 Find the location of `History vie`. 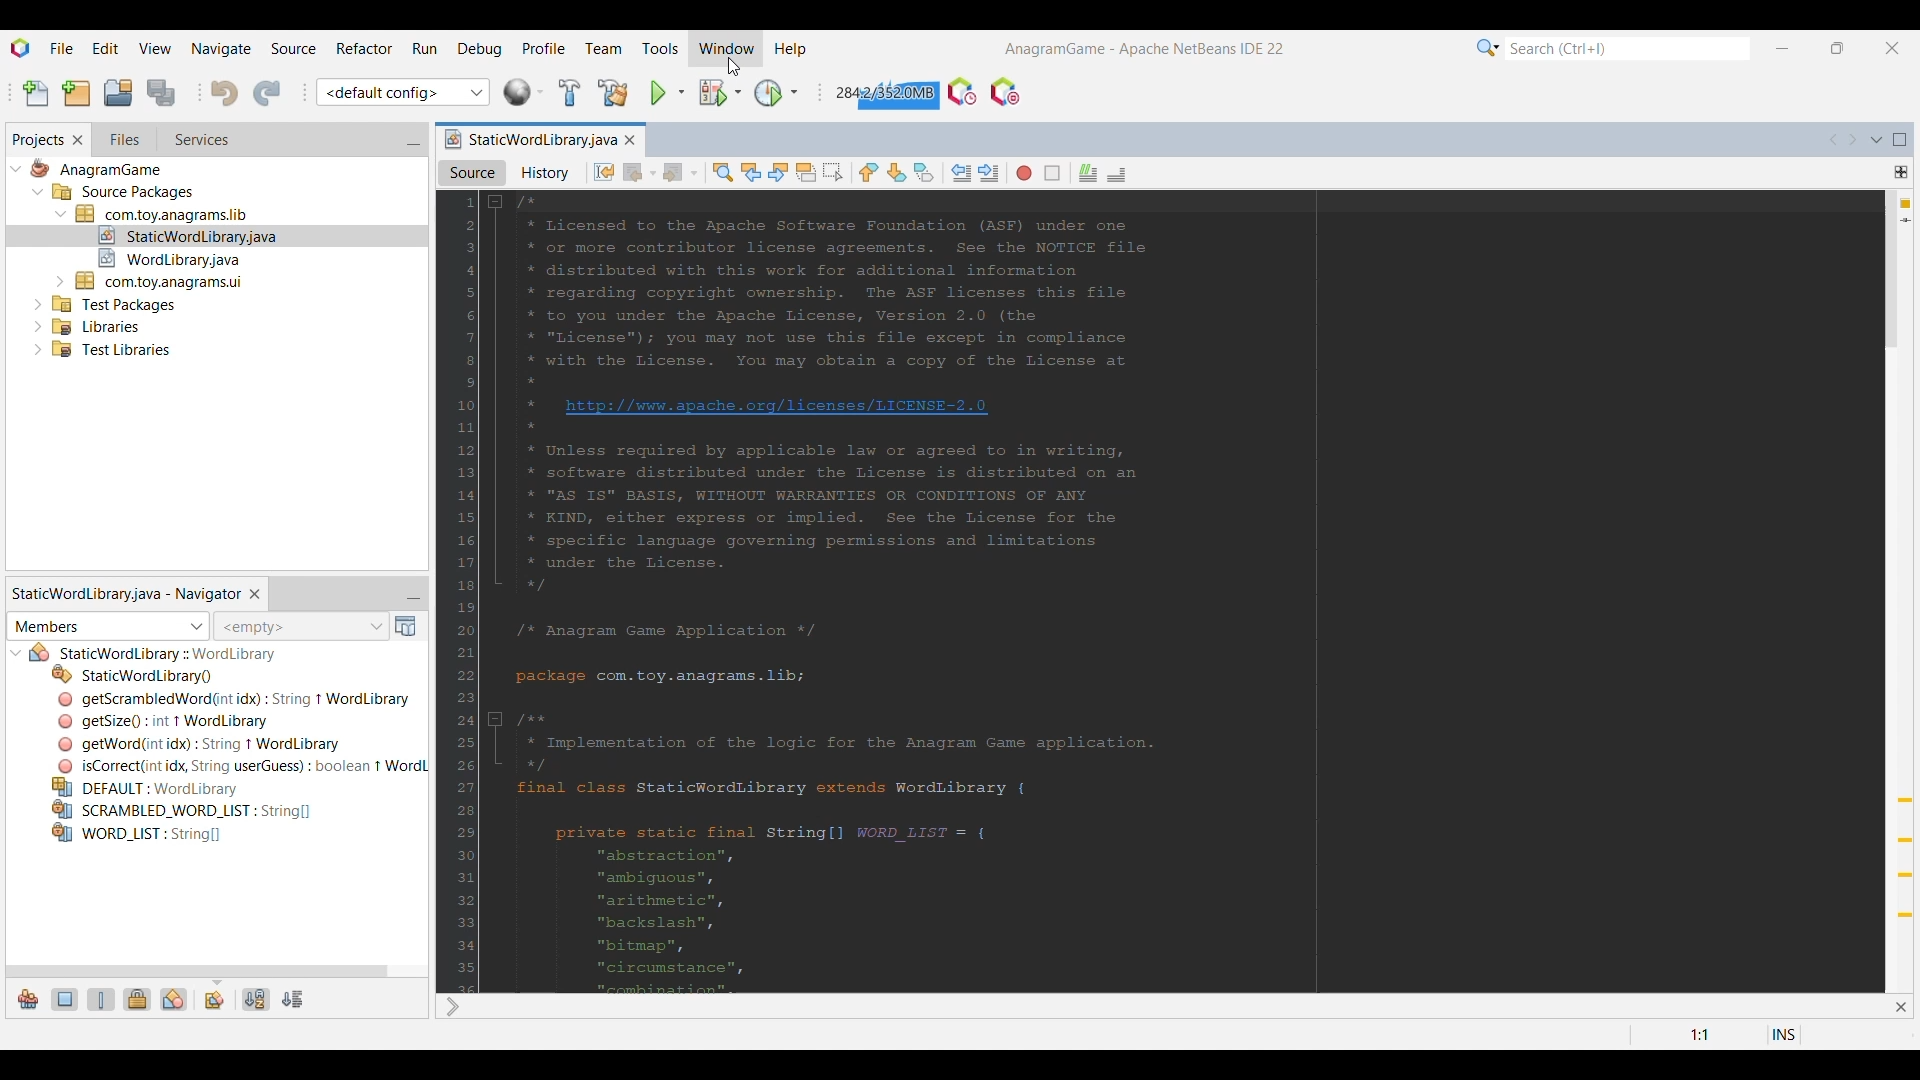

History vie is located at coordinates (546, 173).